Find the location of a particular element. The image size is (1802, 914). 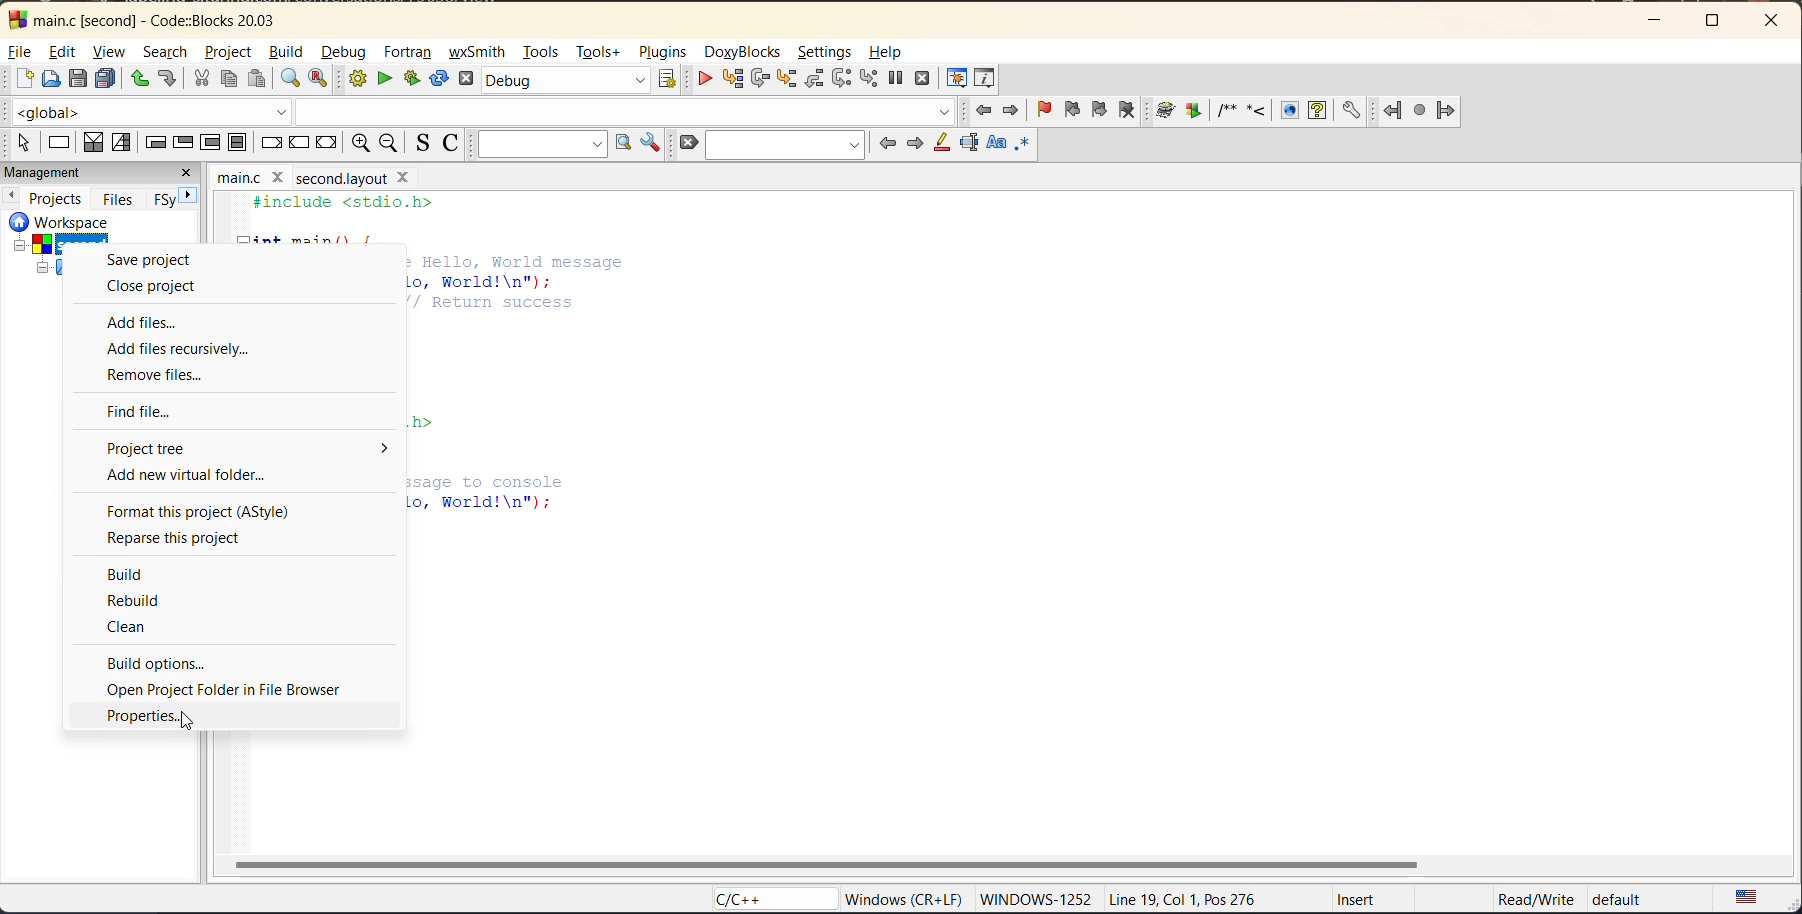

plugins is located at coordinates (668, 54).